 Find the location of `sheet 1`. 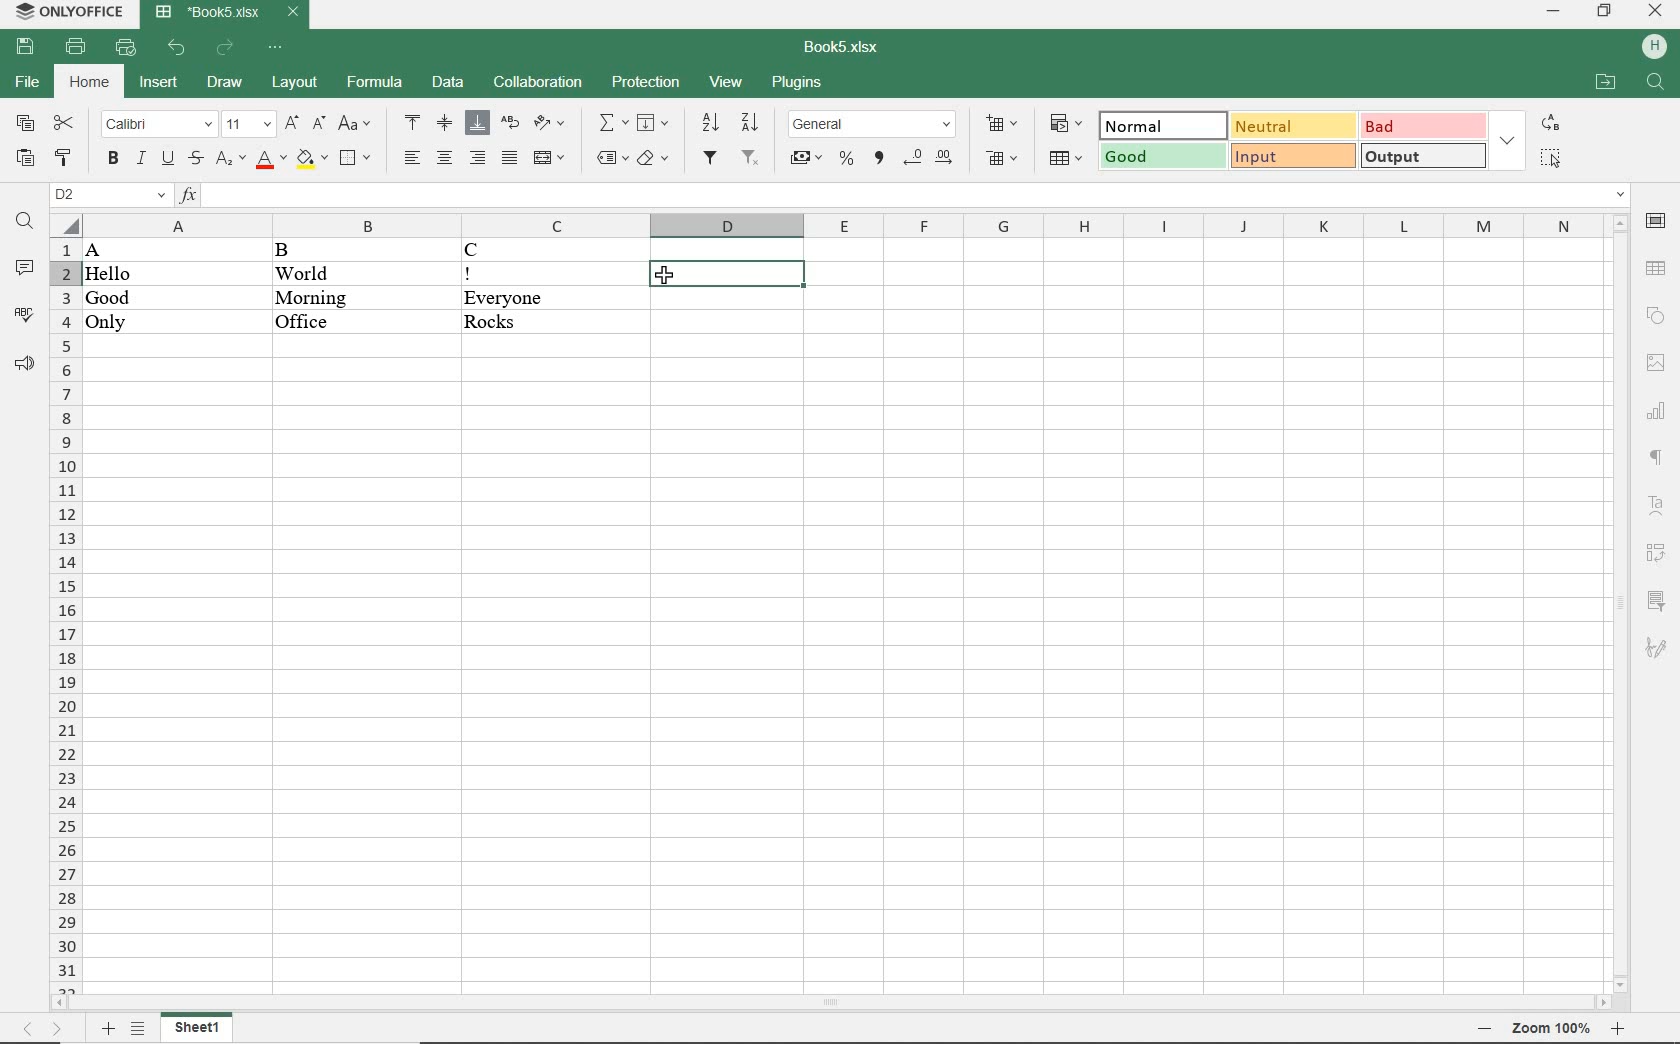

sheet 1 is located at coordinates (200, 1030).